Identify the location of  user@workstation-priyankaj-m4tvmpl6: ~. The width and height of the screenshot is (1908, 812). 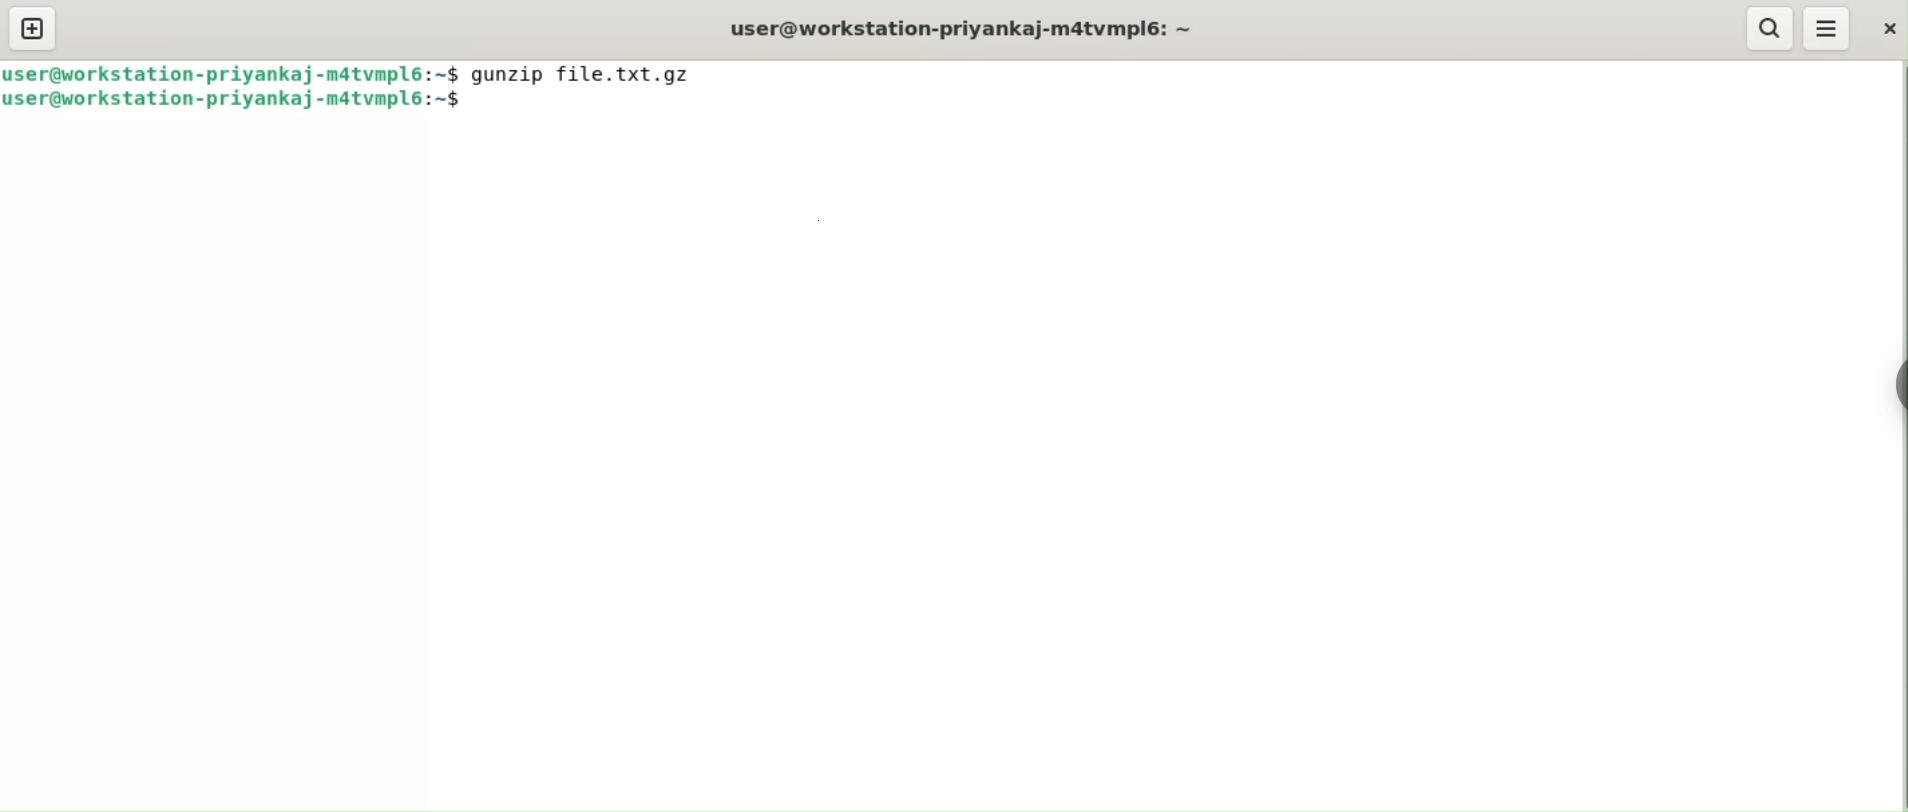
(958, 27).